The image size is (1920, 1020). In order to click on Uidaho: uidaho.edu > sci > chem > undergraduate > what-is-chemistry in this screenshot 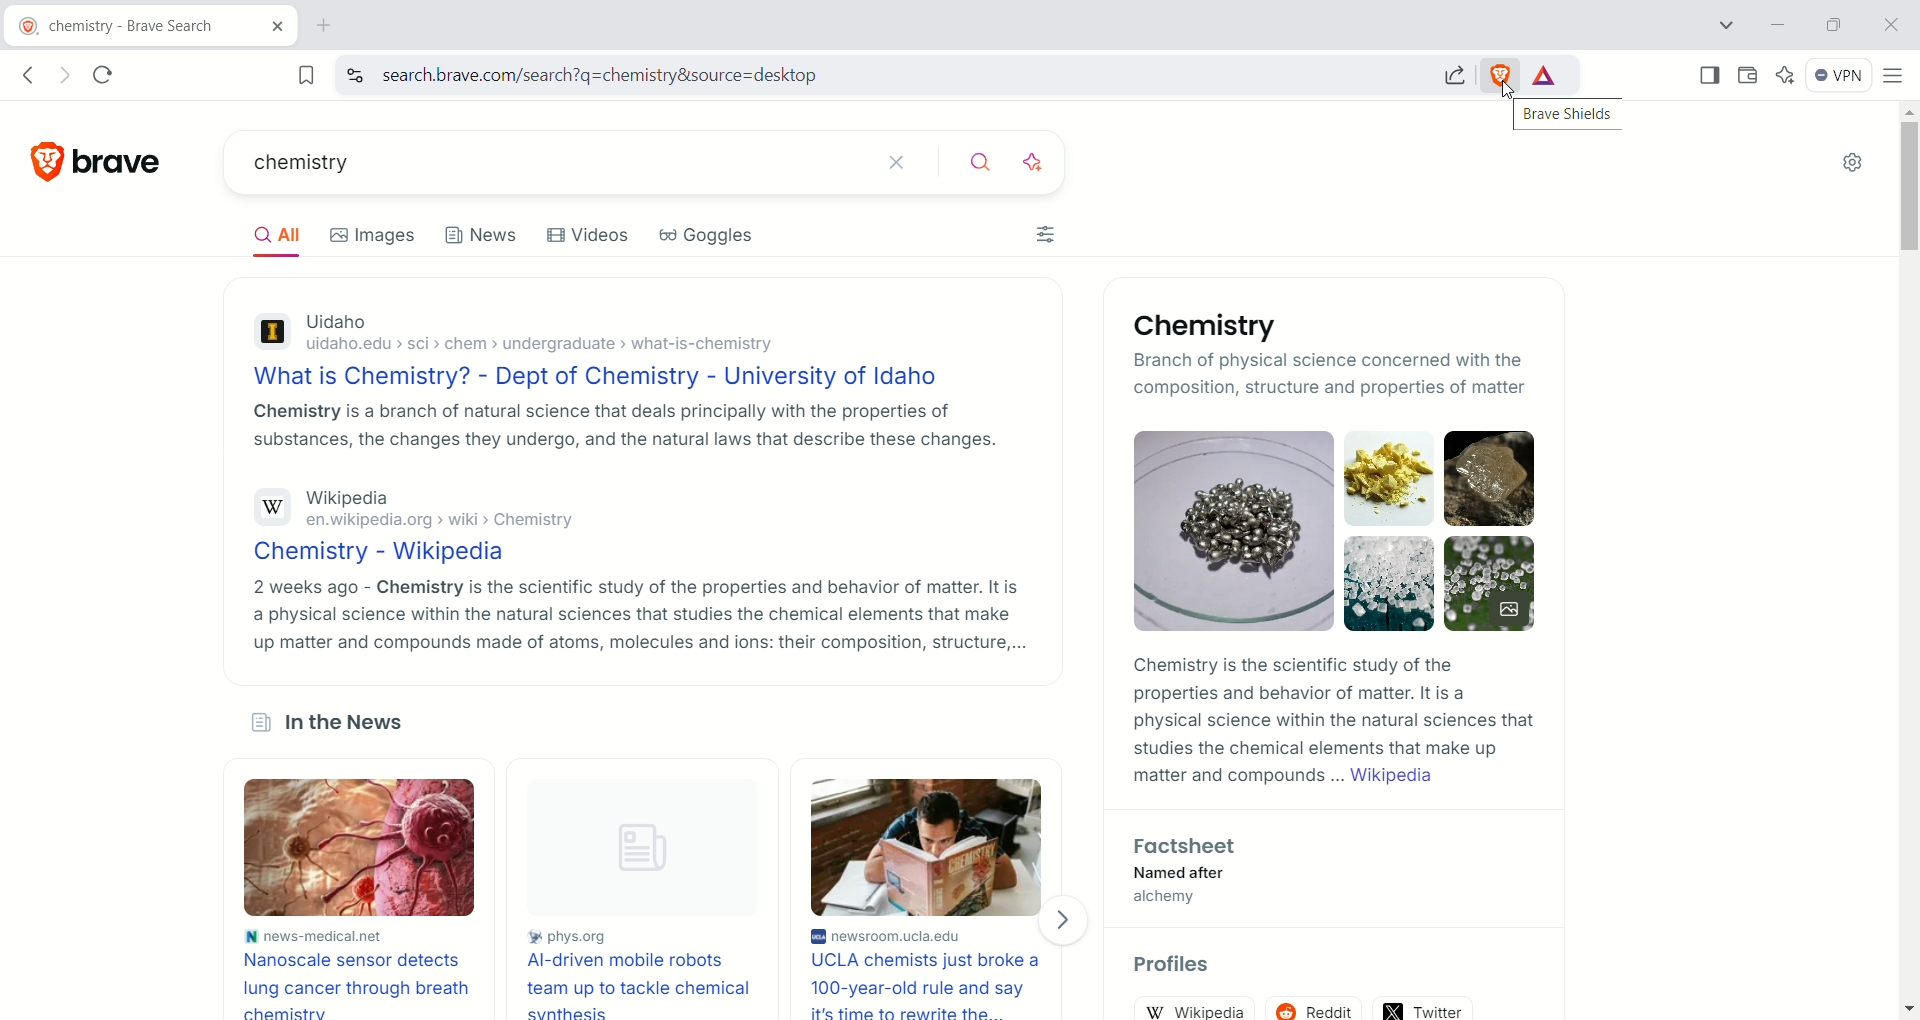, I will do `click(621, 335)`.